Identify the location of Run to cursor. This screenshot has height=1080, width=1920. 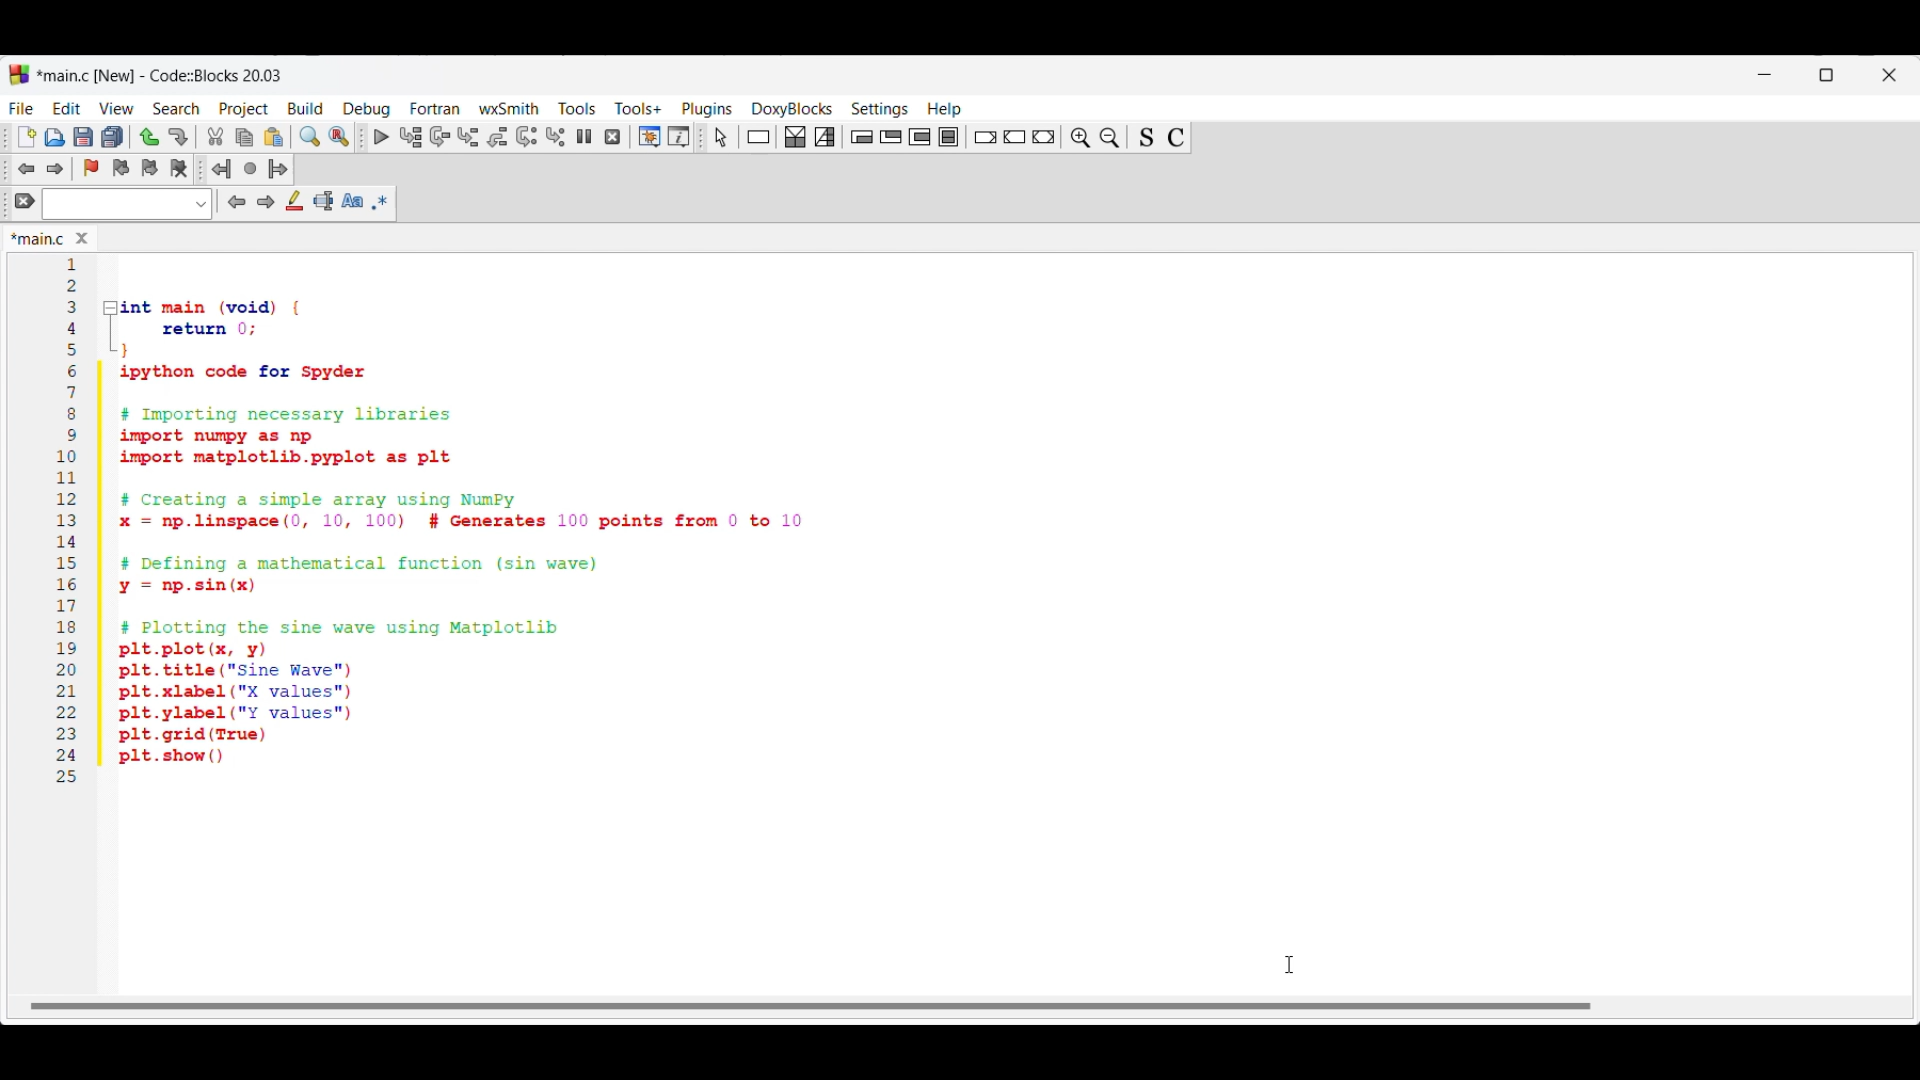
(411, 136).